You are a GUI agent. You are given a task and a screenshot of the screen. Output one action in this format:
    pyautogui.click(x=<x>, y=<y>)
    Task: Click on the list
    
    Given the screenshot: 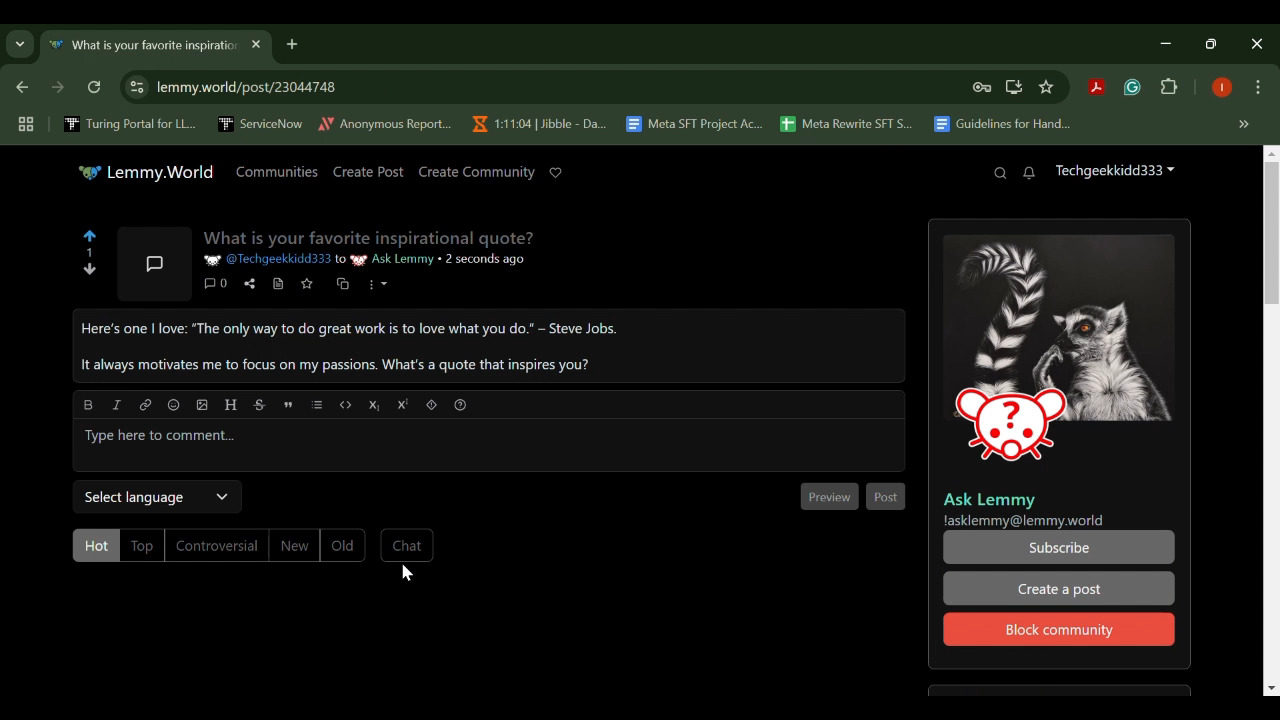 What is the action you would take?
    pyautogui.click(x=316, y=405)
    